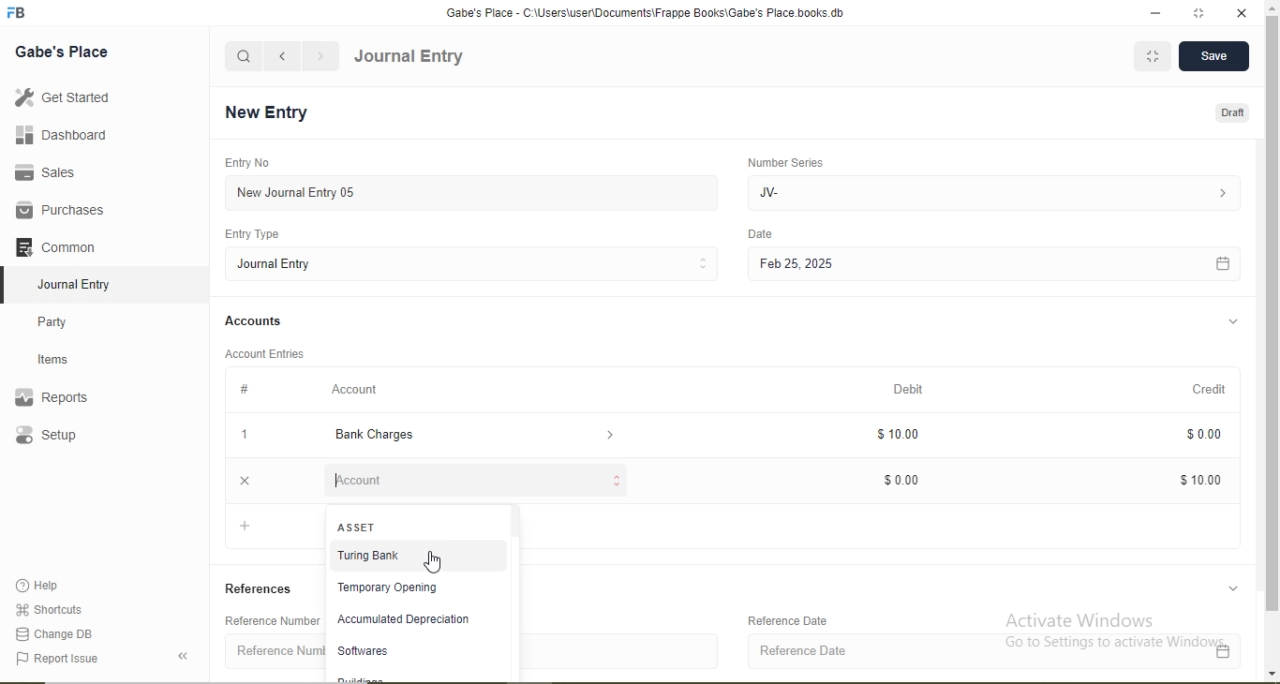 This screenshot has height=684, width=1280. Describe the element at coordinates (60, 210) in the screenshot. I see `Purchases` at that location.